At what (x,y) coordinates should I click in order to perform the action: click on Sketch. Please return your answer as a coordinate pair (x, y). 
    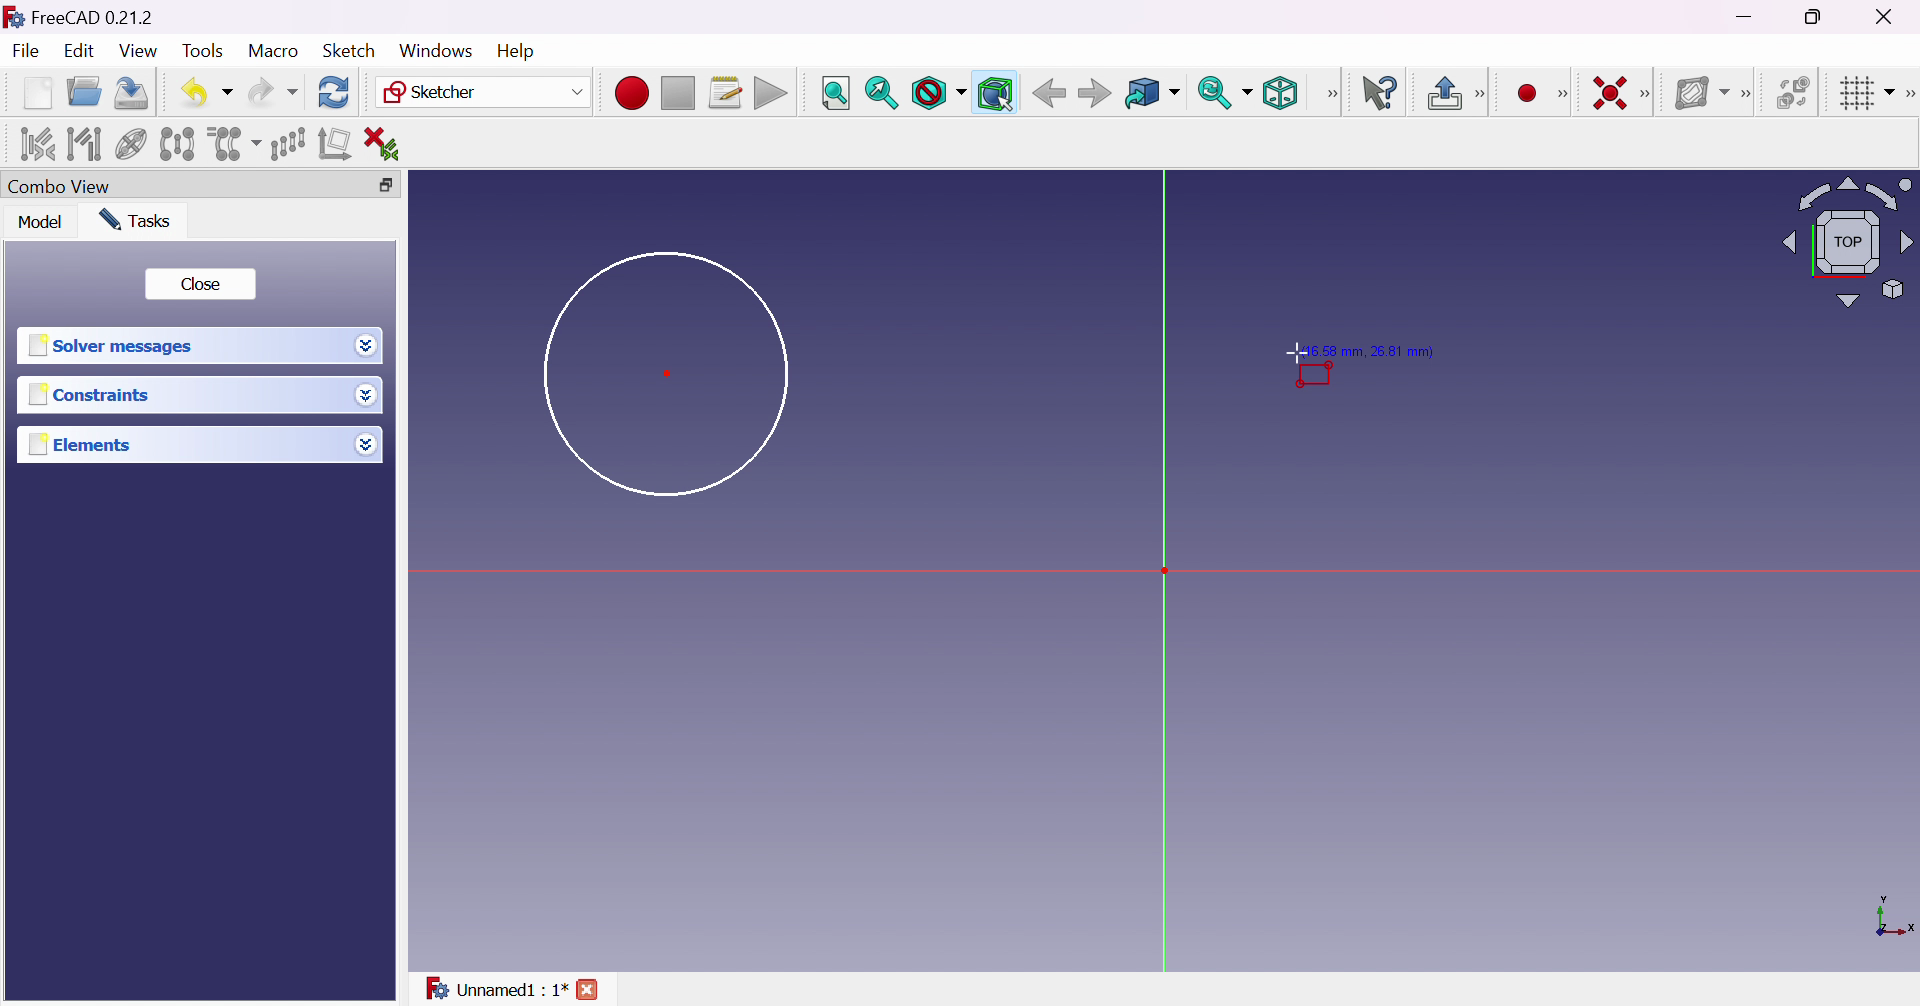
    Looking at the image, I should click on (348, 50).